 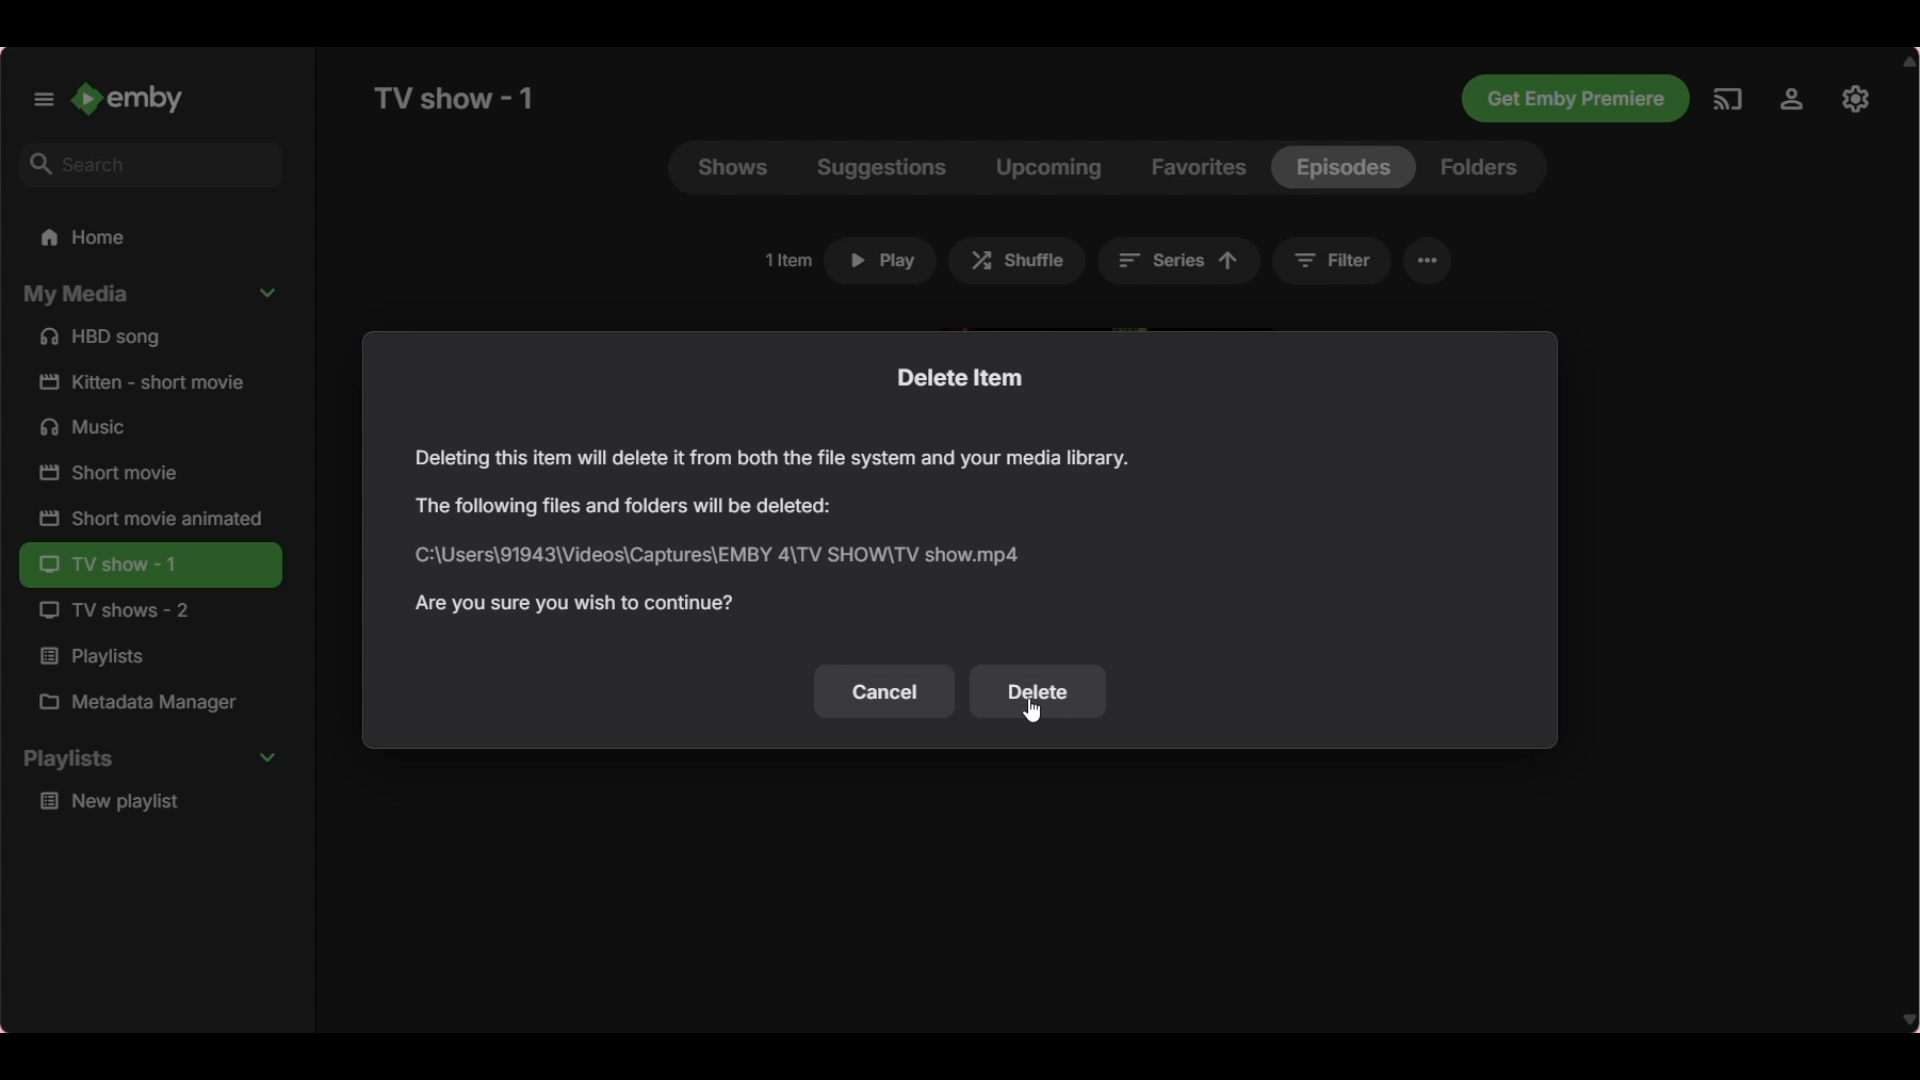 What do you see at coordinates (151, 801) in the screenshot?
I see `Media under Playlists` at bounding box center [151, 801].